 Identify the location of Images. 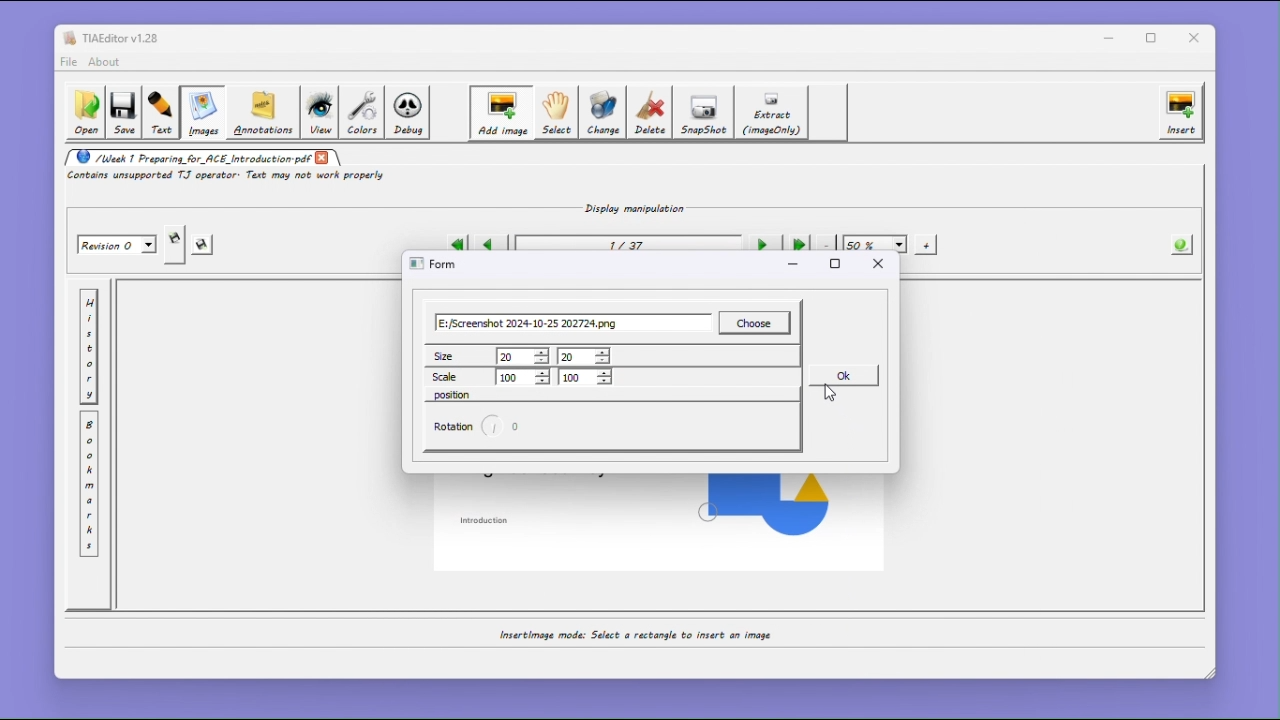
(201, 113).